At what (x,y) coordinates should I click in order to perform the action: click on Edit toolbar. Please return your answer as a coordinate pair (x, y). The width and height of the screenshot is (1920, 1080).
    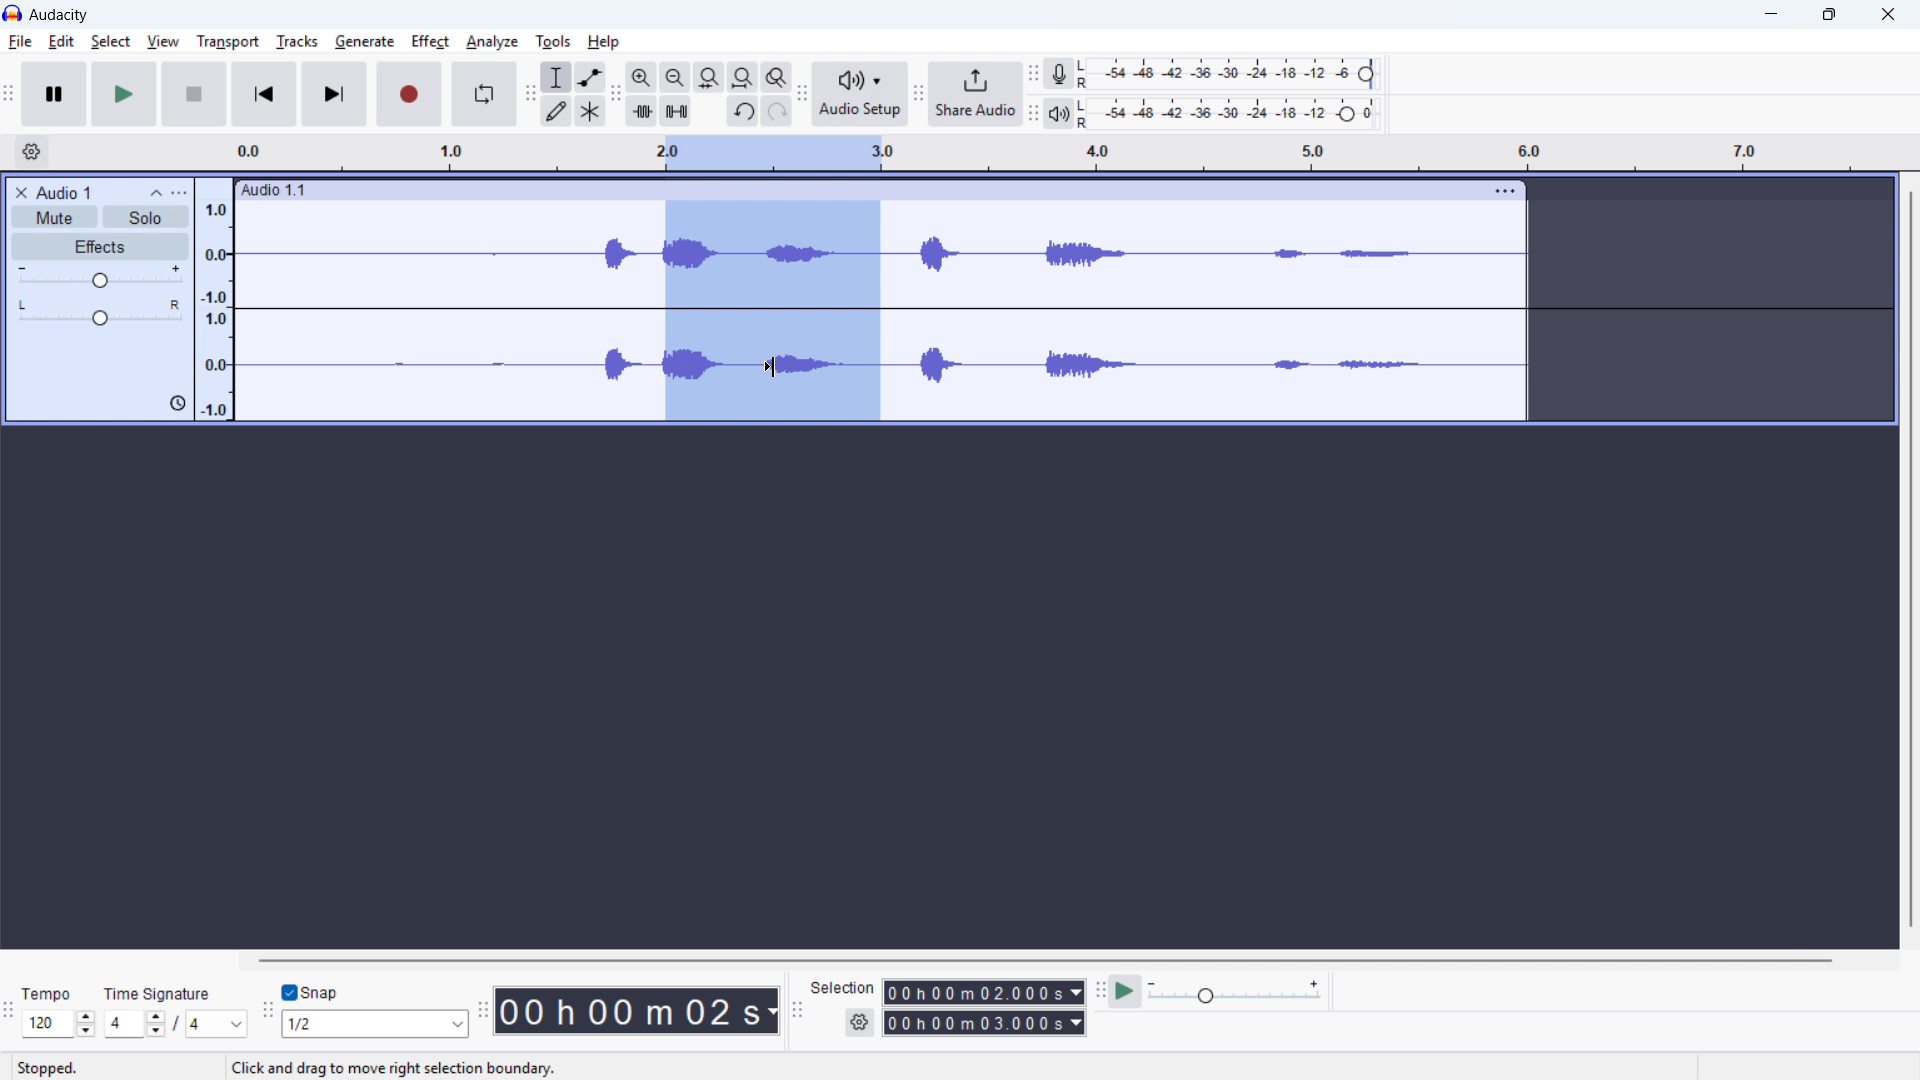
    Looking at the image, I should click on (616, 96).